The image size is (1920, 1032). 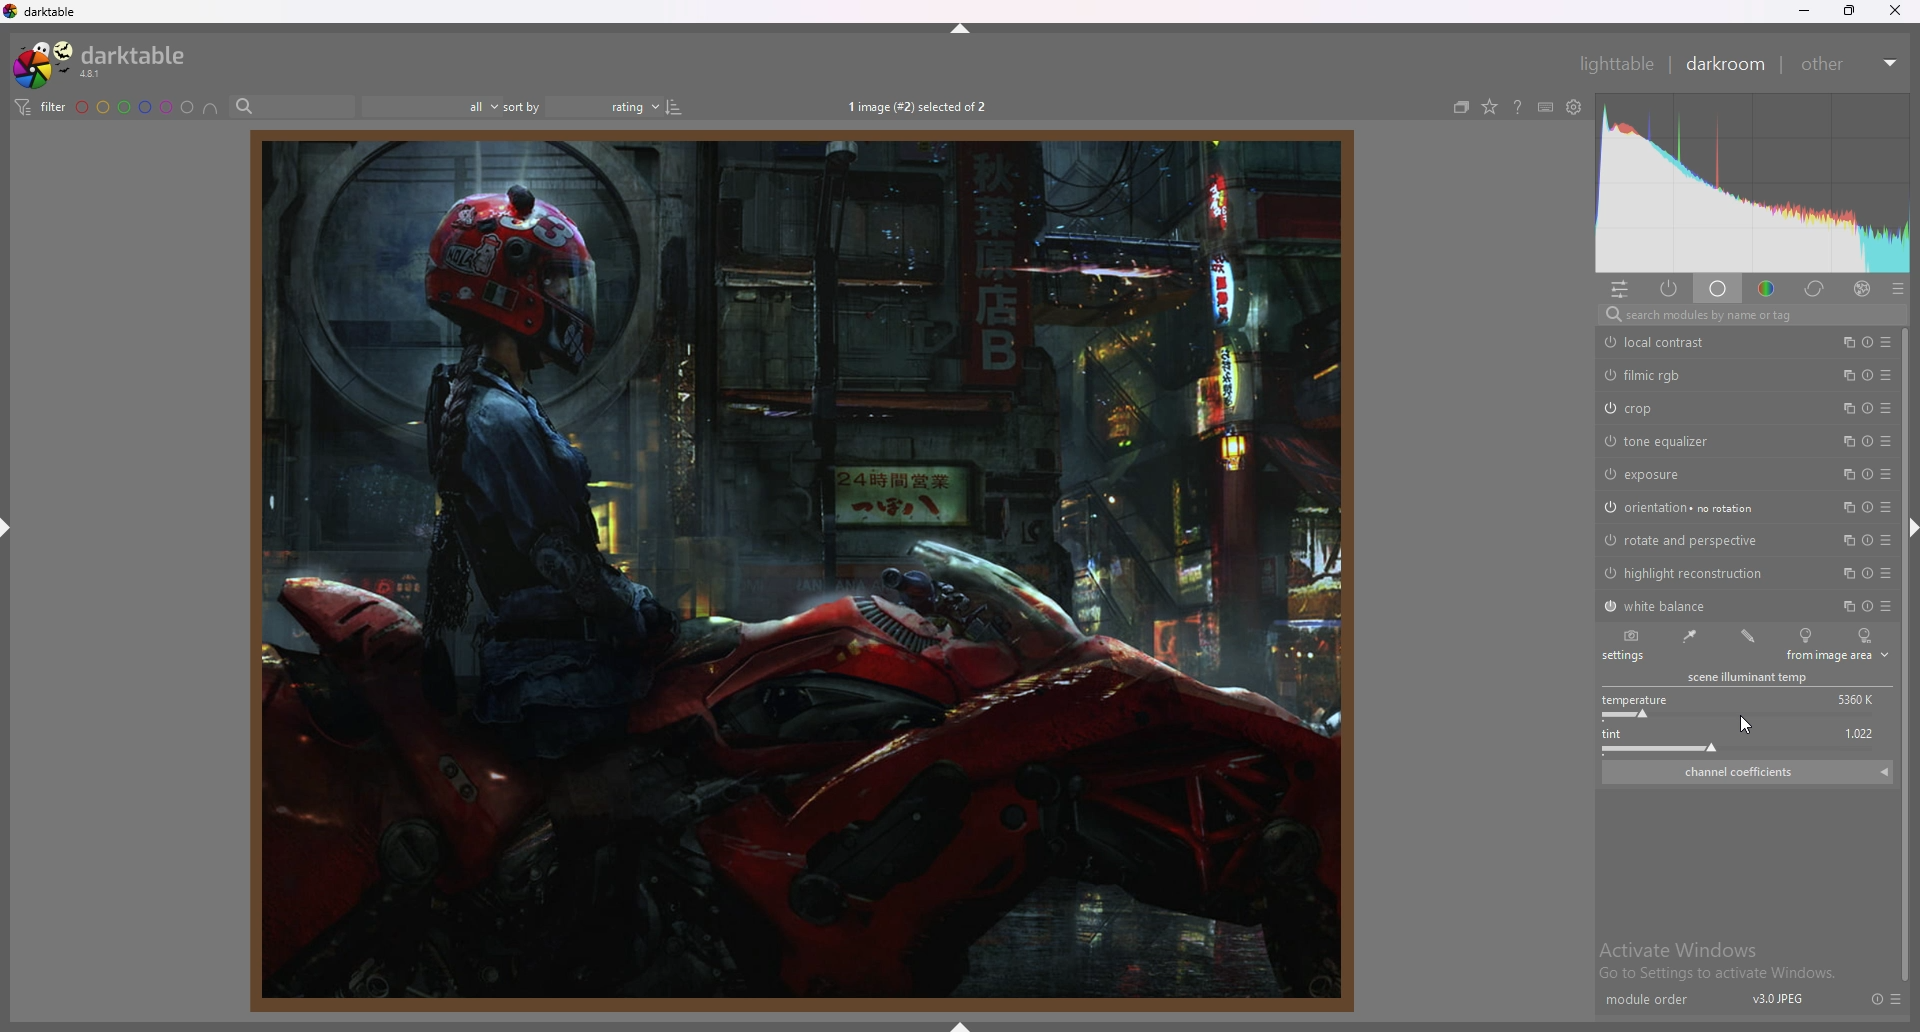 I want to click on help, so click(x=1518, y=107).